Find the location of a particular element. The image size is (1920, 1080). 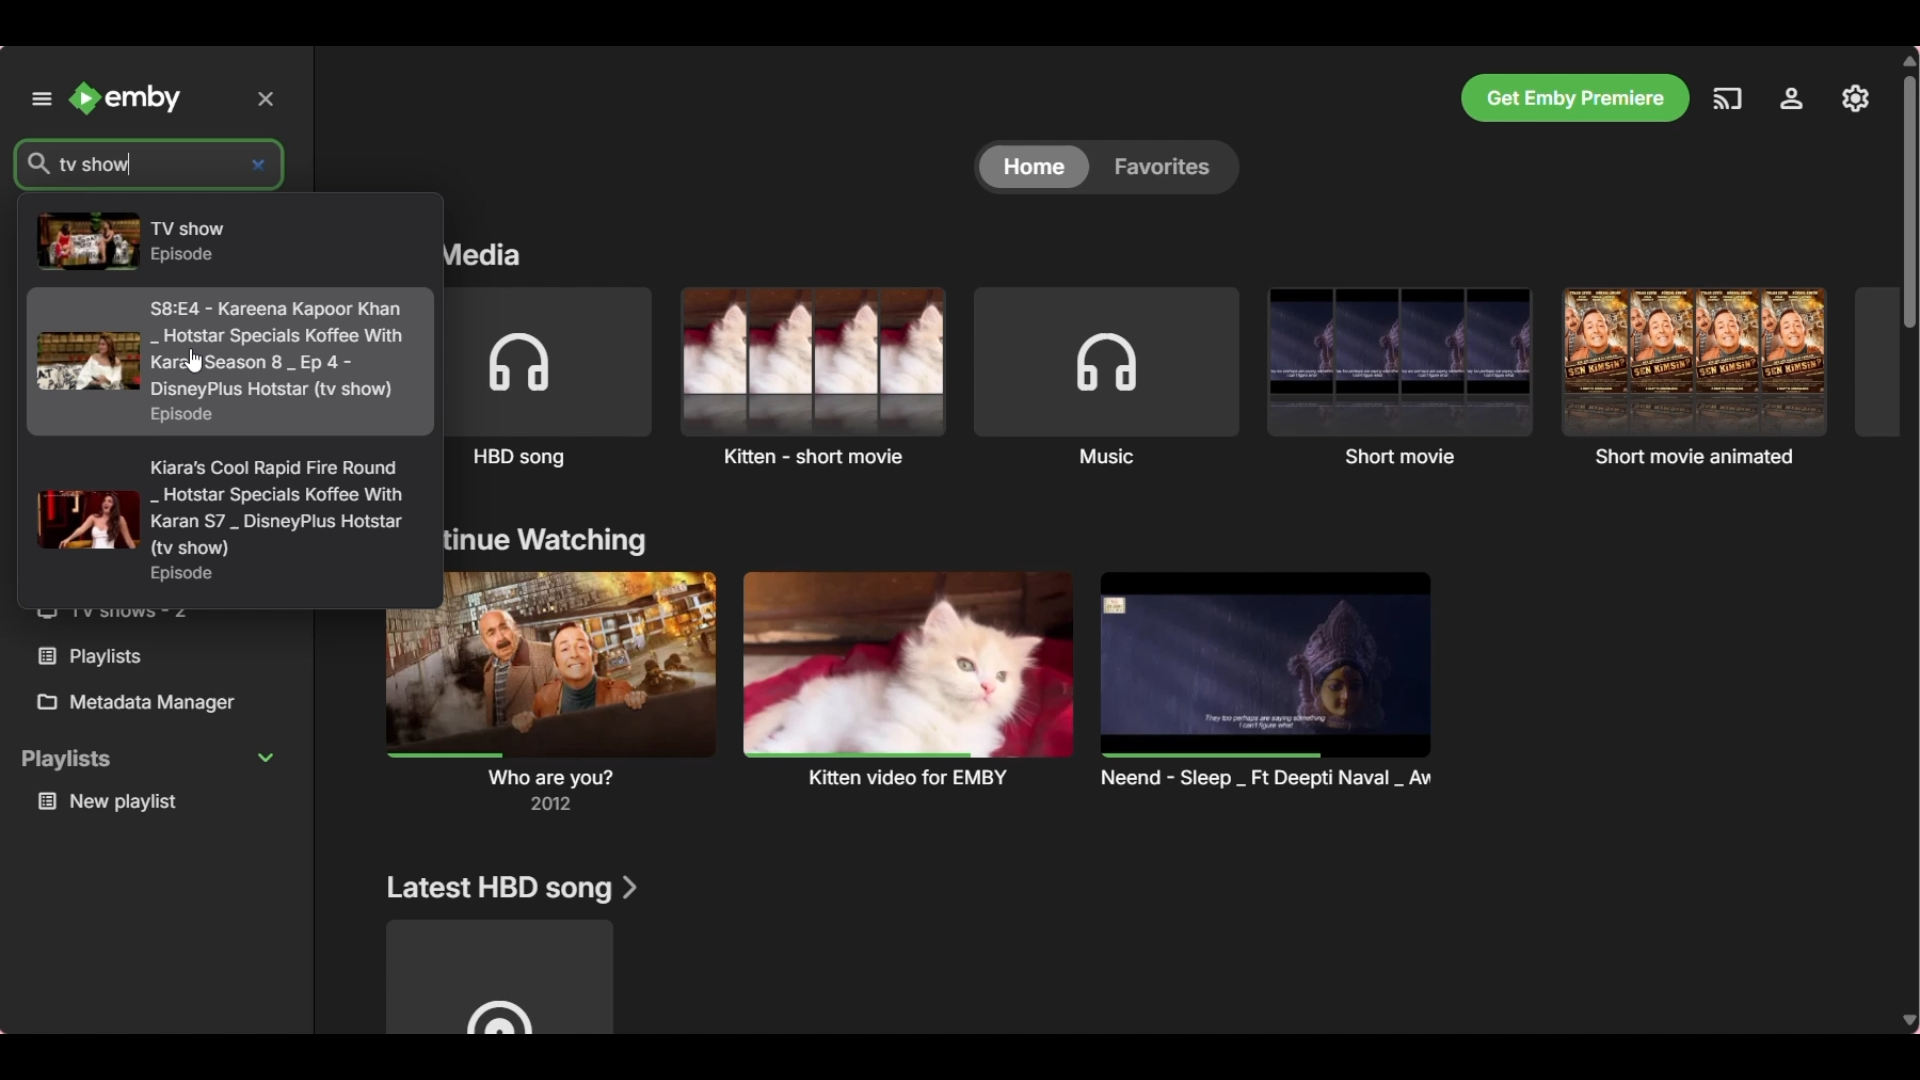

Collapse Playlists is located at coordinates (147, 759).